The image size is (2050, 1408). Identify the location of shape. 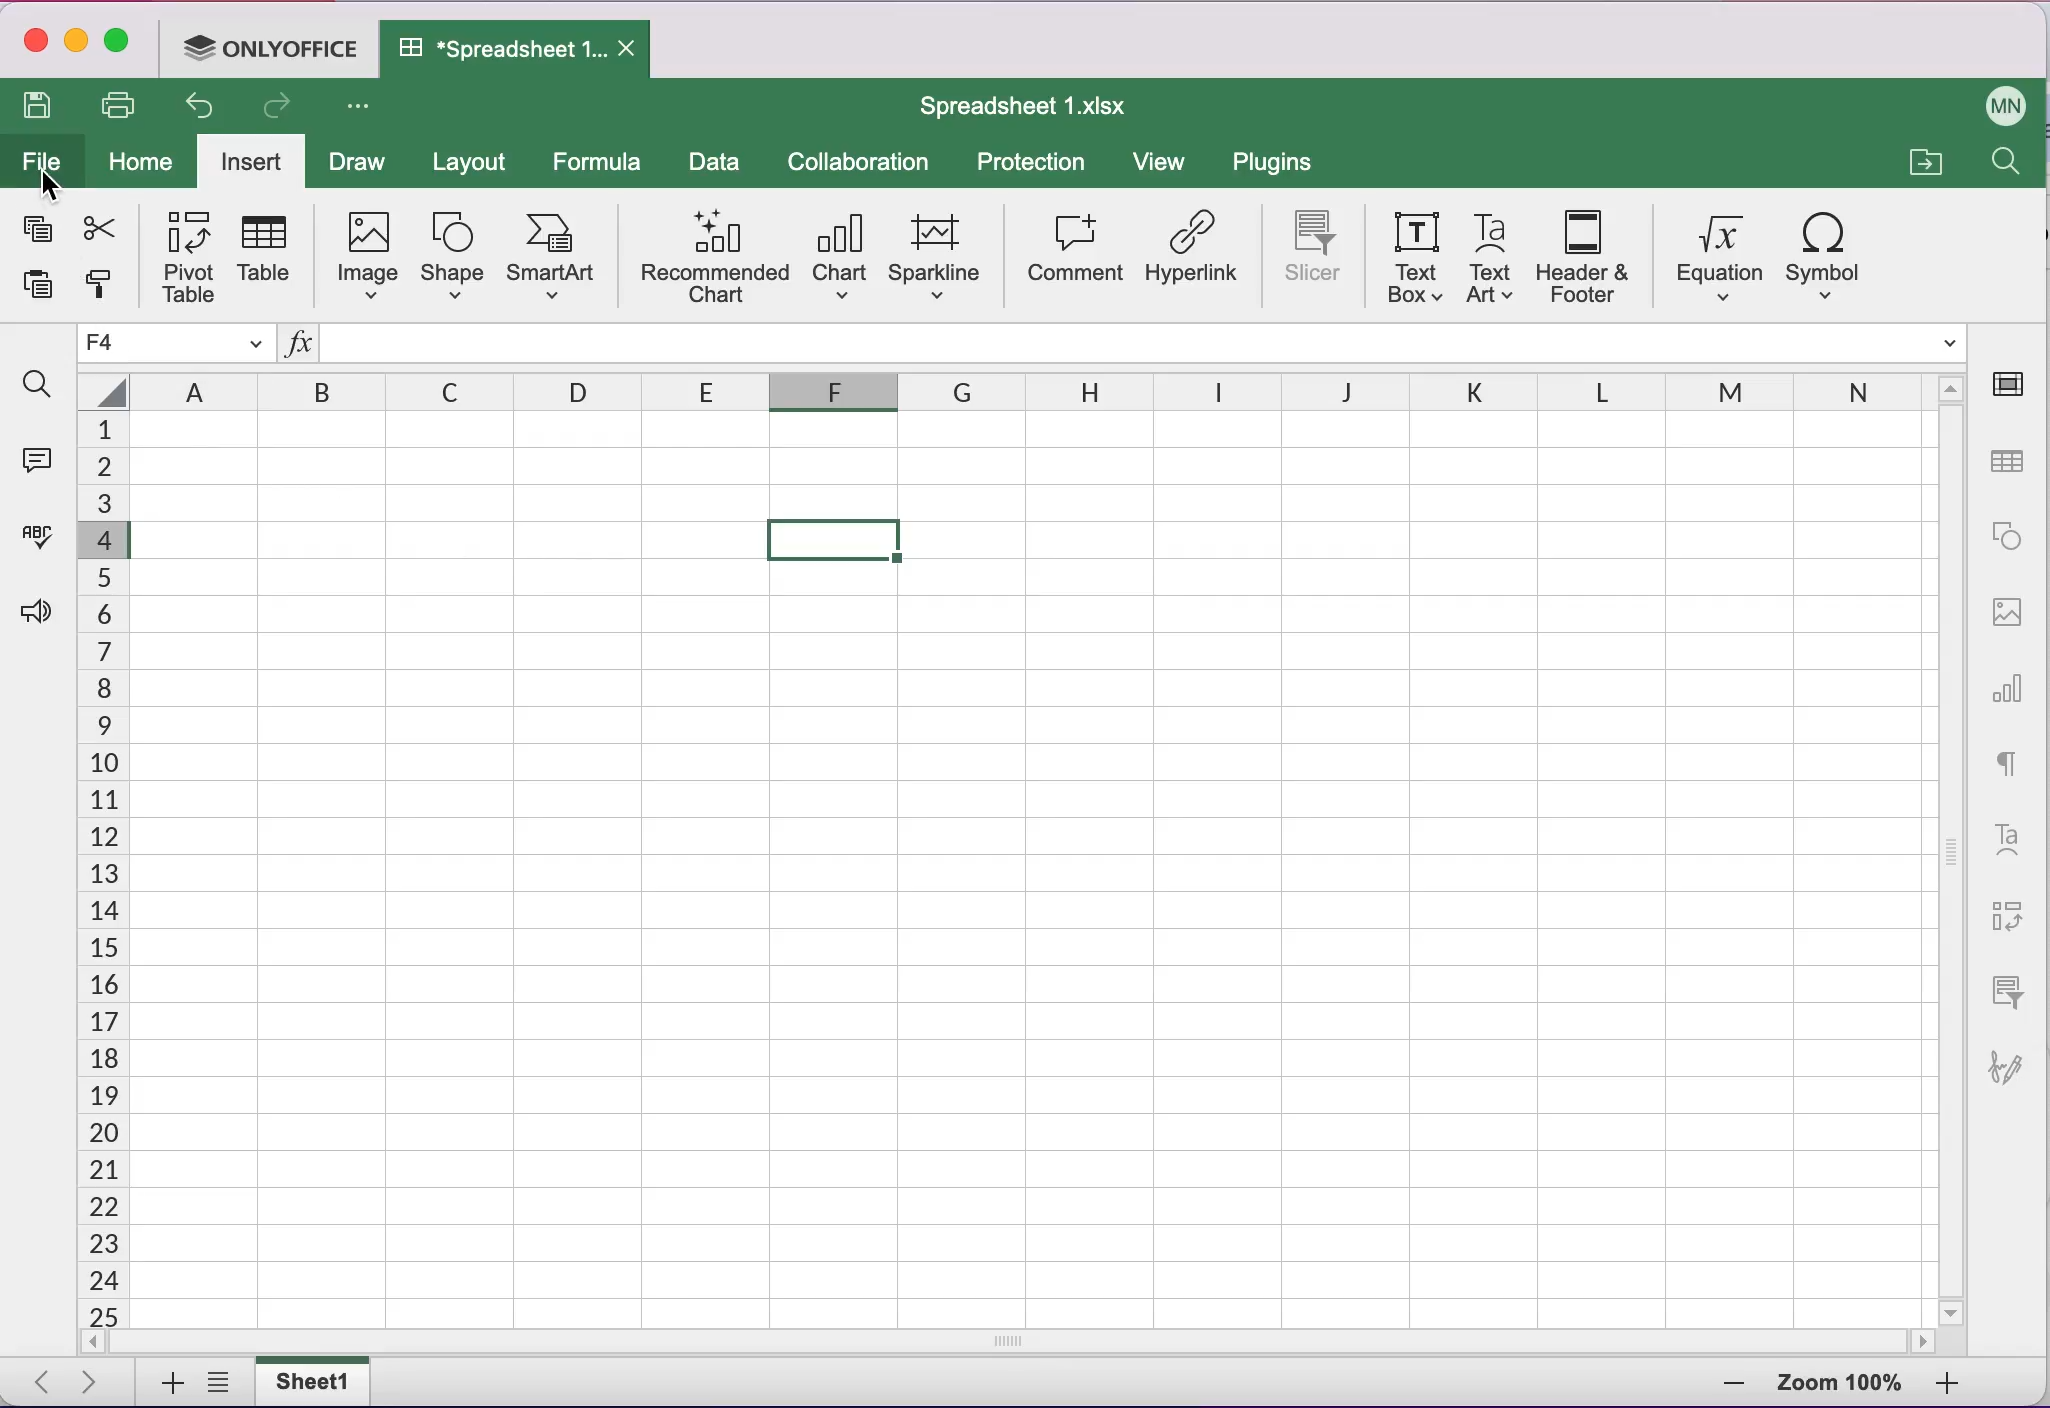
(452, 257).